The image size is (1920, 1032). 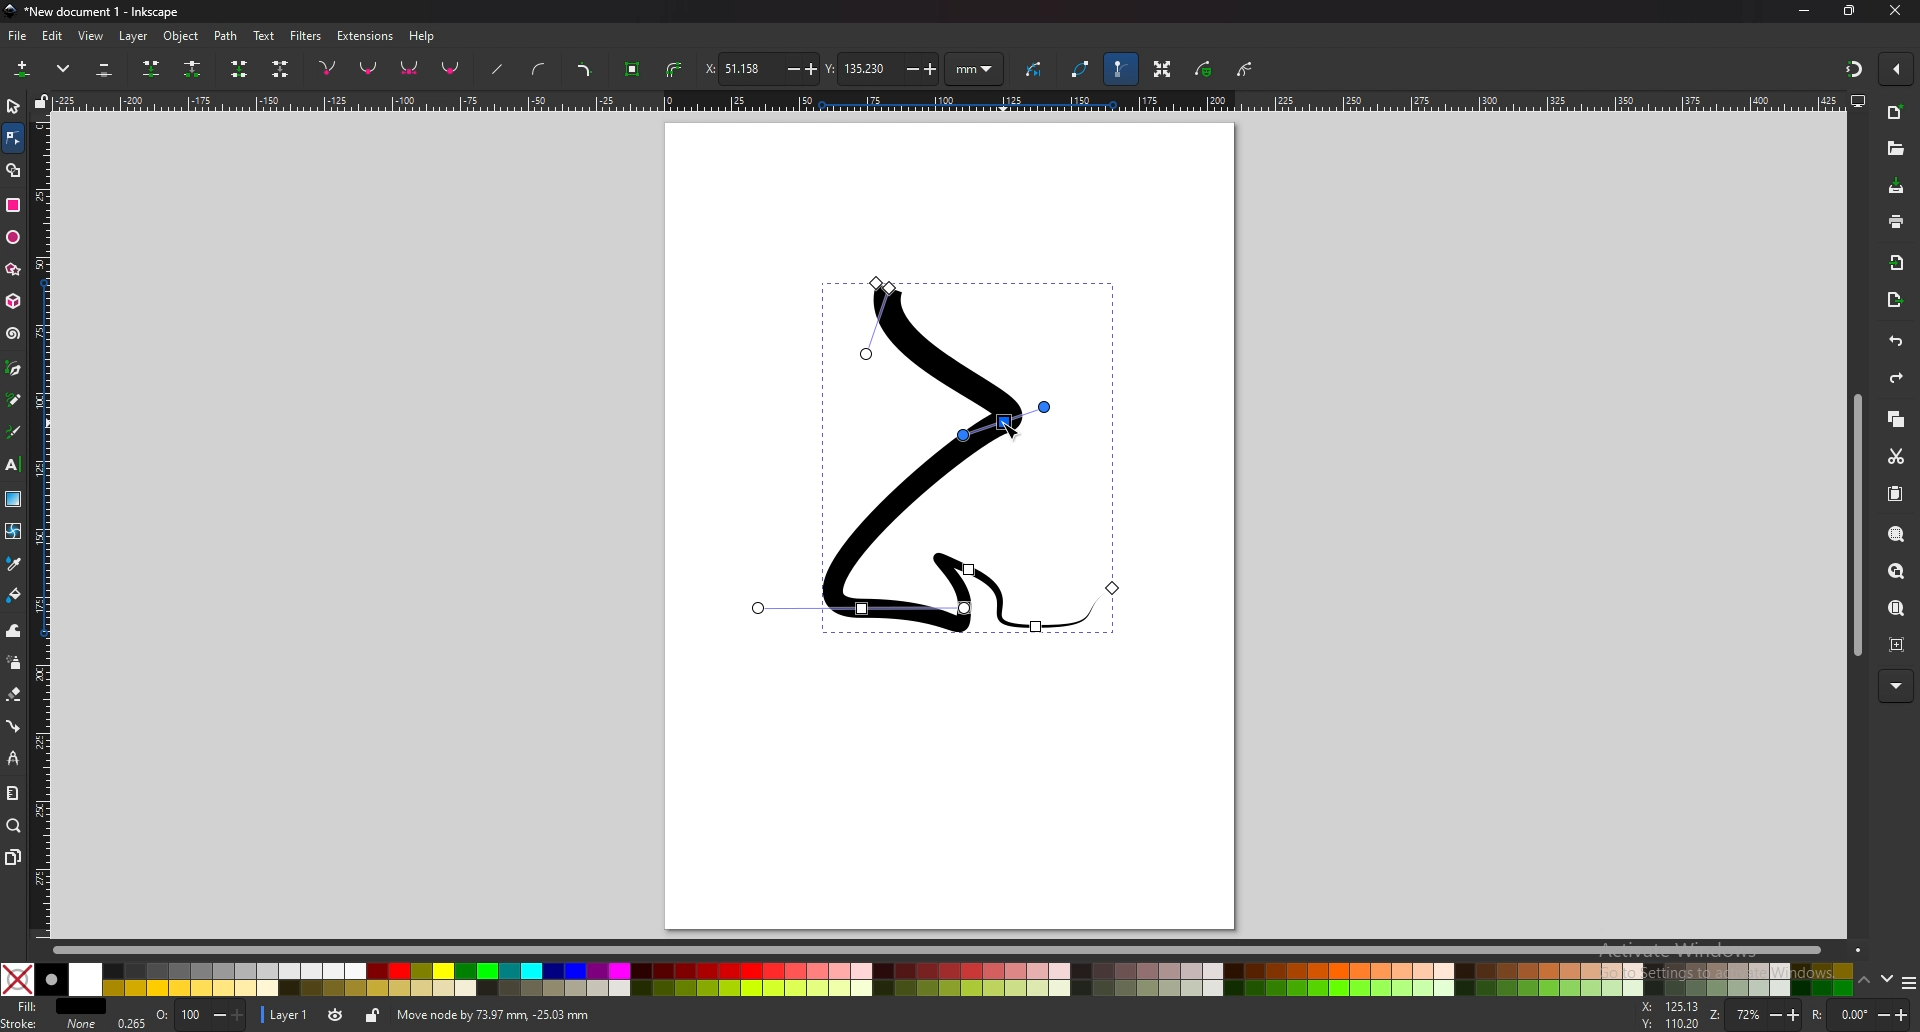 What do you see at coordinates (1897, 262) in the screenshot?
I see `import` at bounding box center [1897, 262].